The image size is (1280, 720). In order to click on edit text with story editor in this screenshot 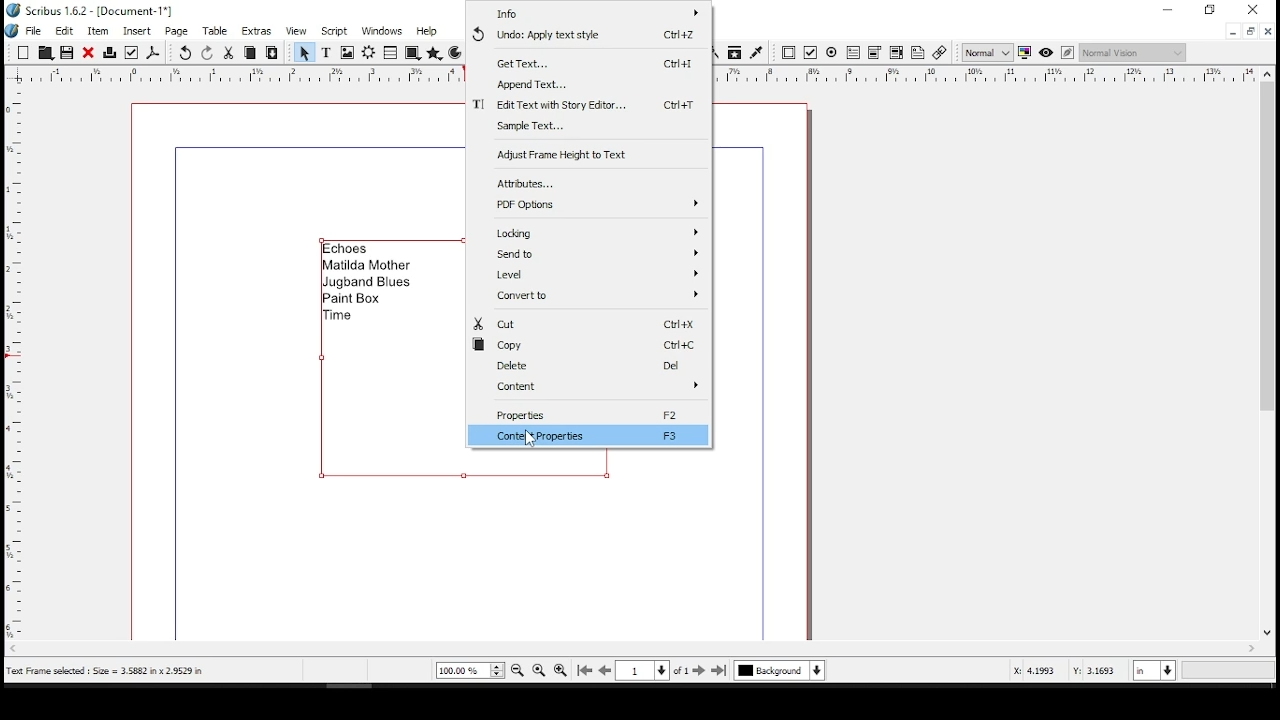, I will do `click(587, 106)`.